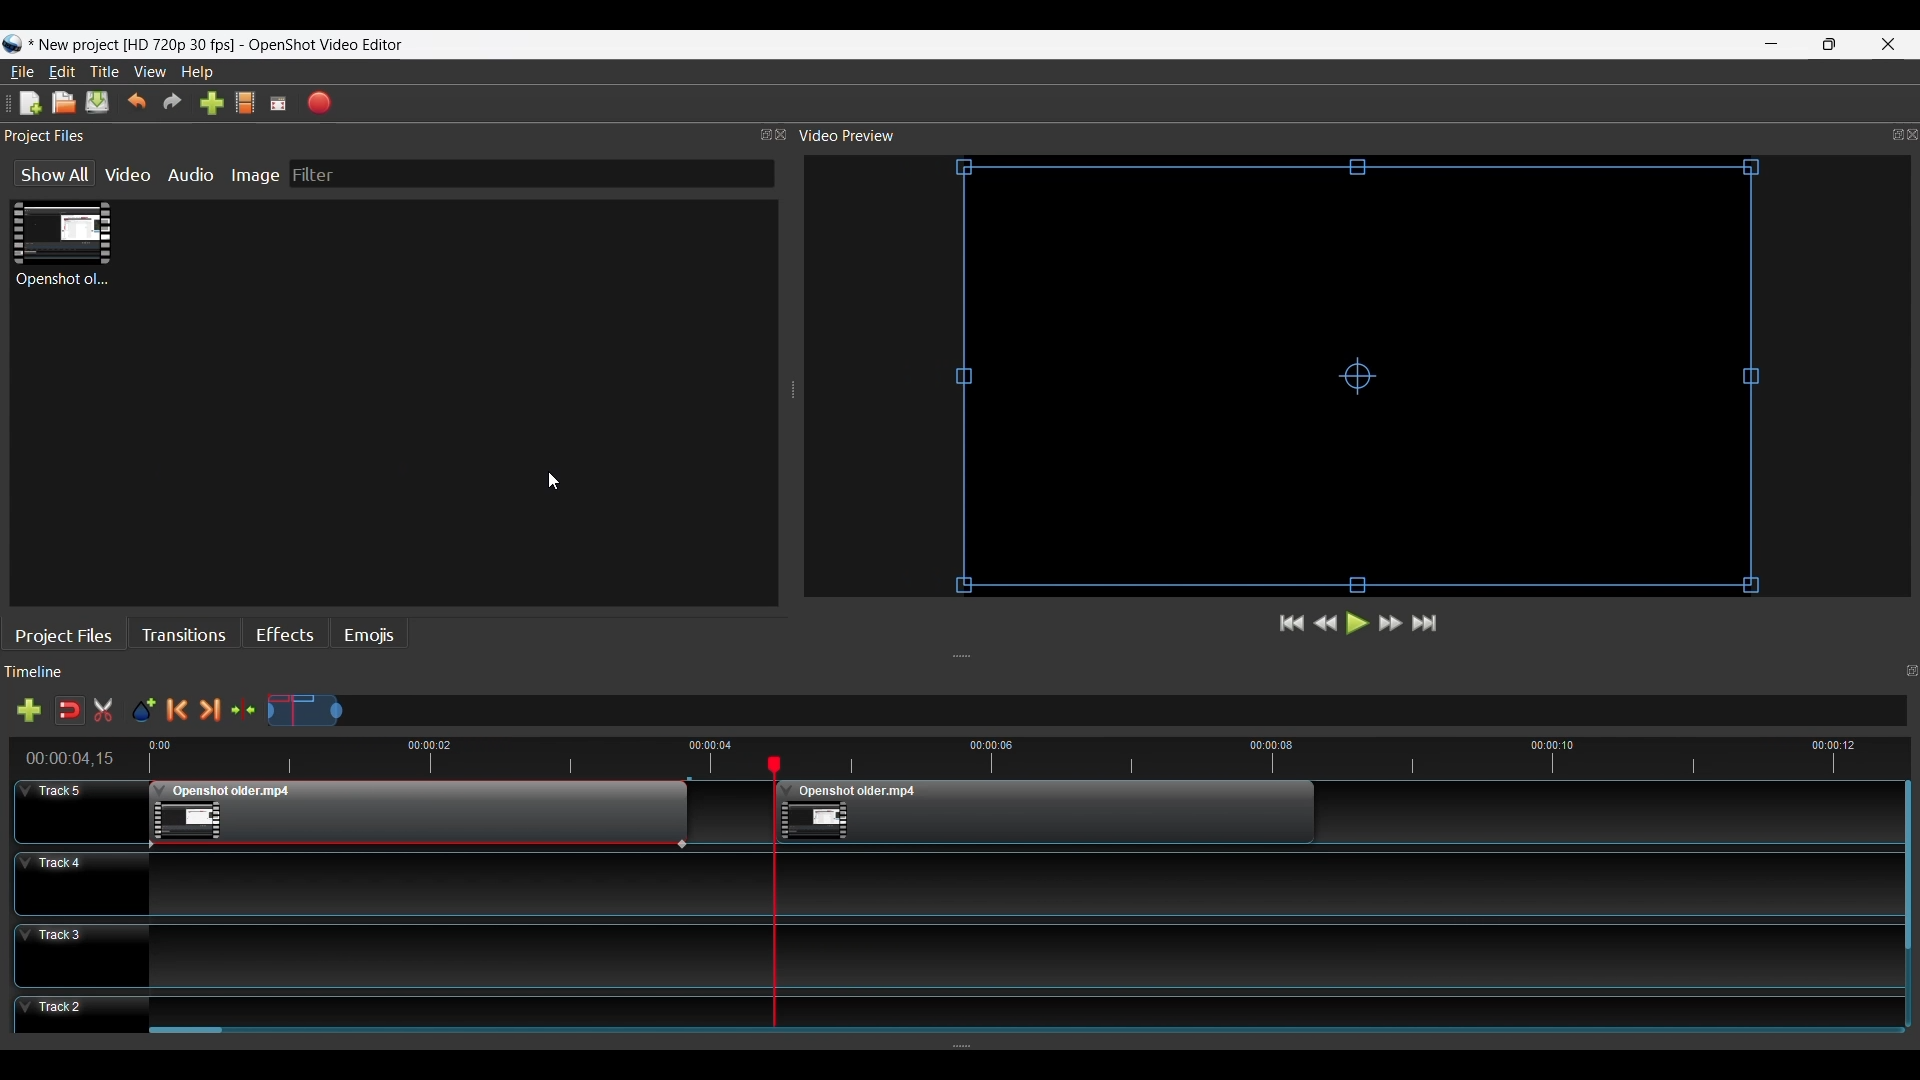 The image size is (1920, 1080). What do you see at coordinates (69, 710) in the screenshot?
I see `Snap` at bounding box center [69, 710].